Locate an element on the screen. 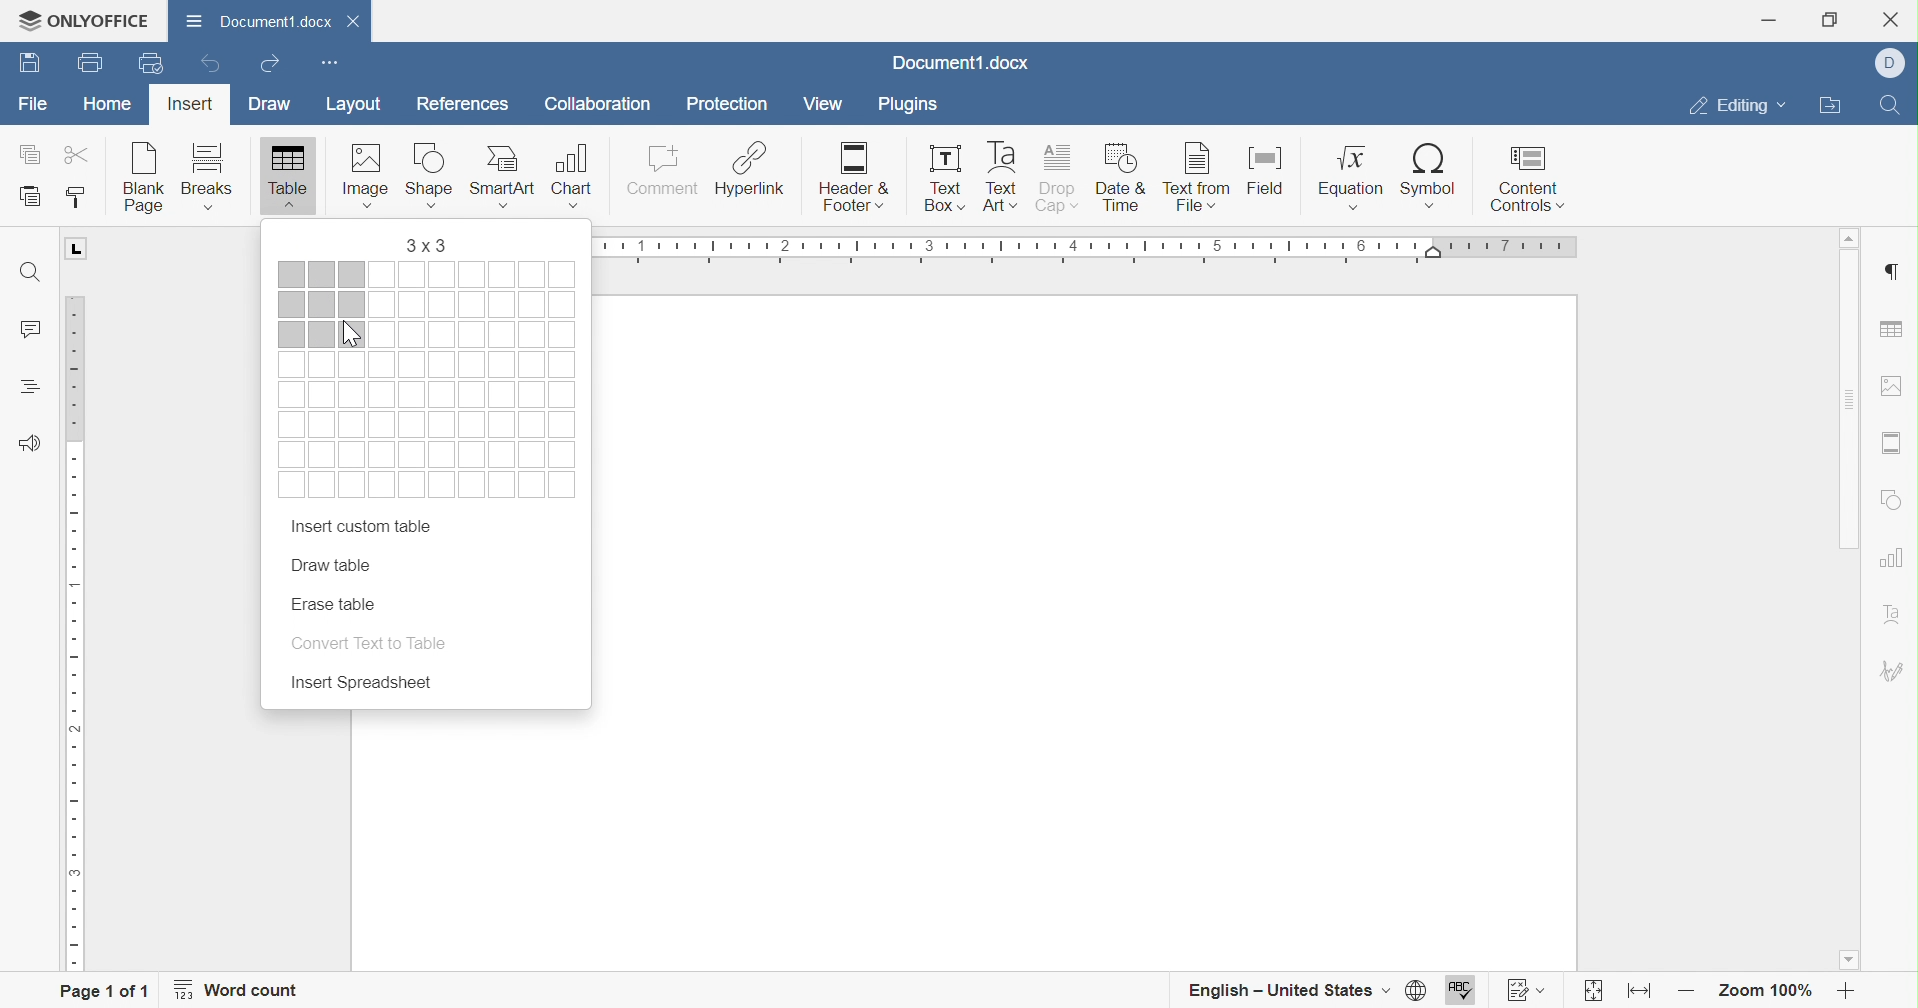  Home is located at coordinates (107, 102).